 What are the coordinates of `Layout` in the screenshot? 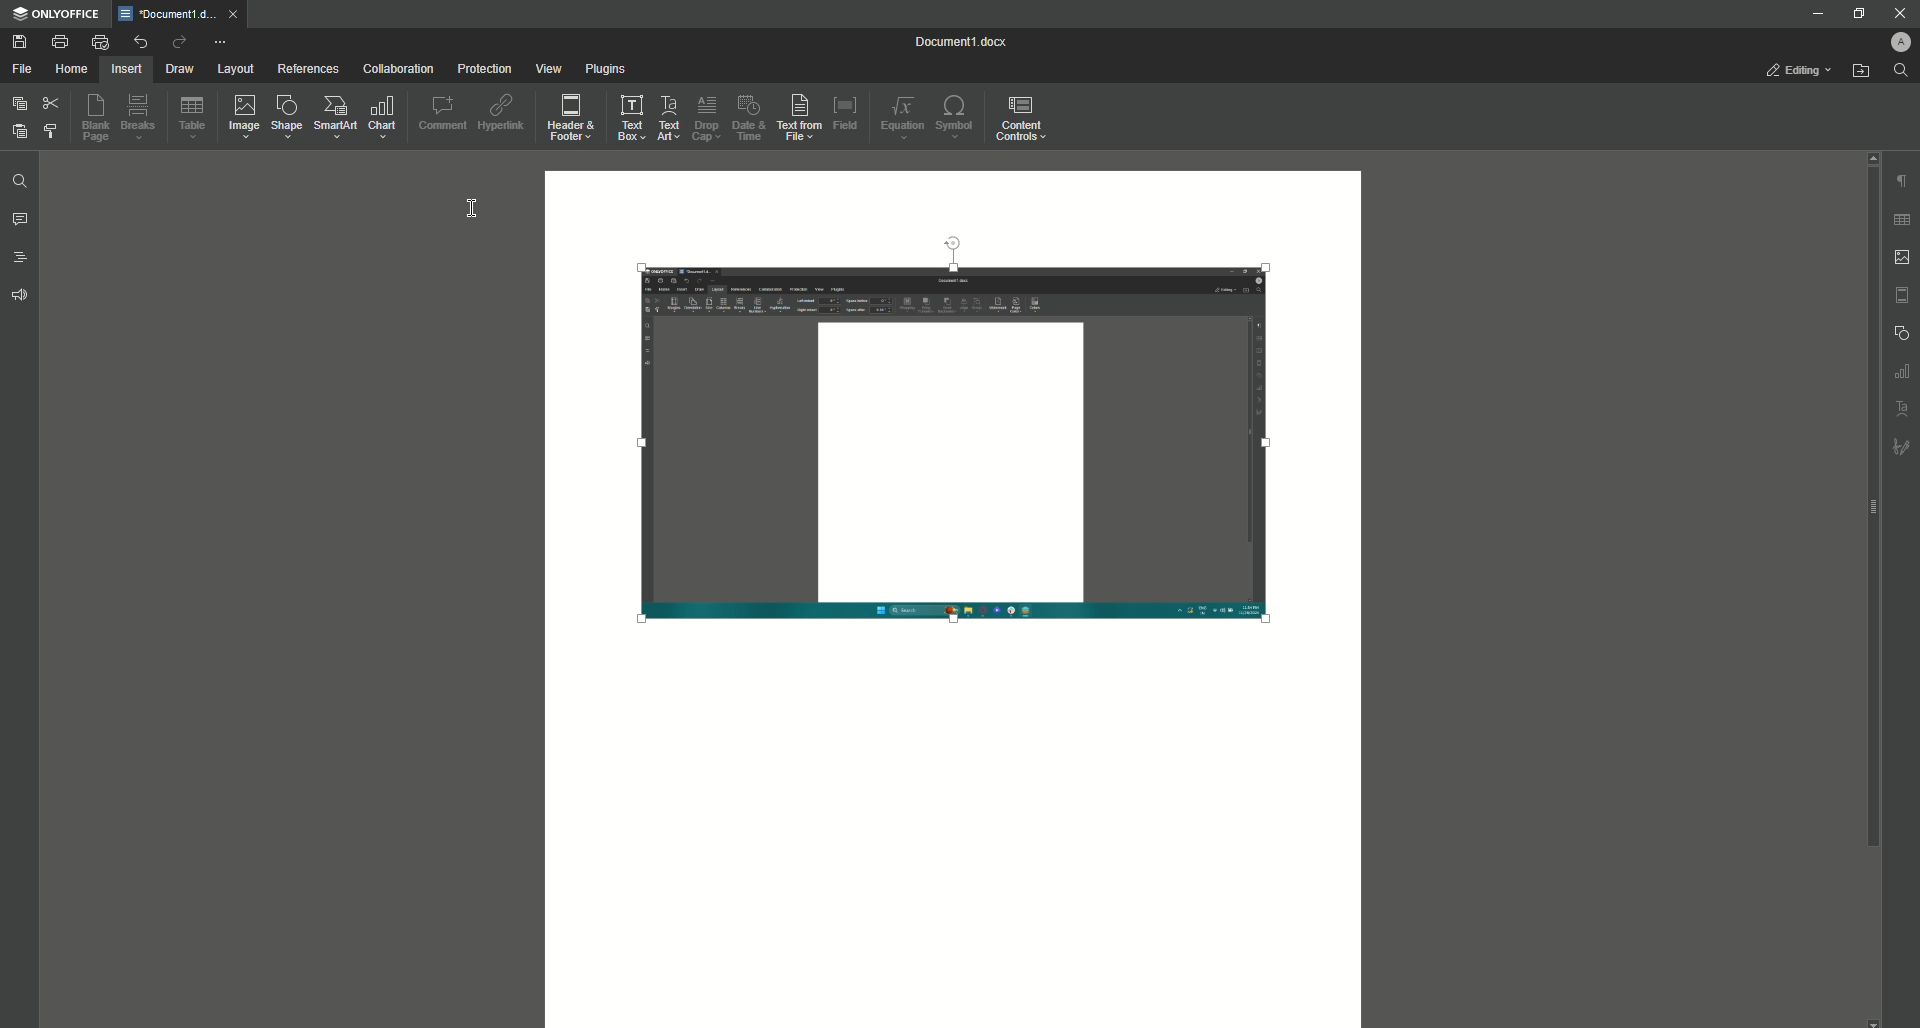 It's located at (236, 70).